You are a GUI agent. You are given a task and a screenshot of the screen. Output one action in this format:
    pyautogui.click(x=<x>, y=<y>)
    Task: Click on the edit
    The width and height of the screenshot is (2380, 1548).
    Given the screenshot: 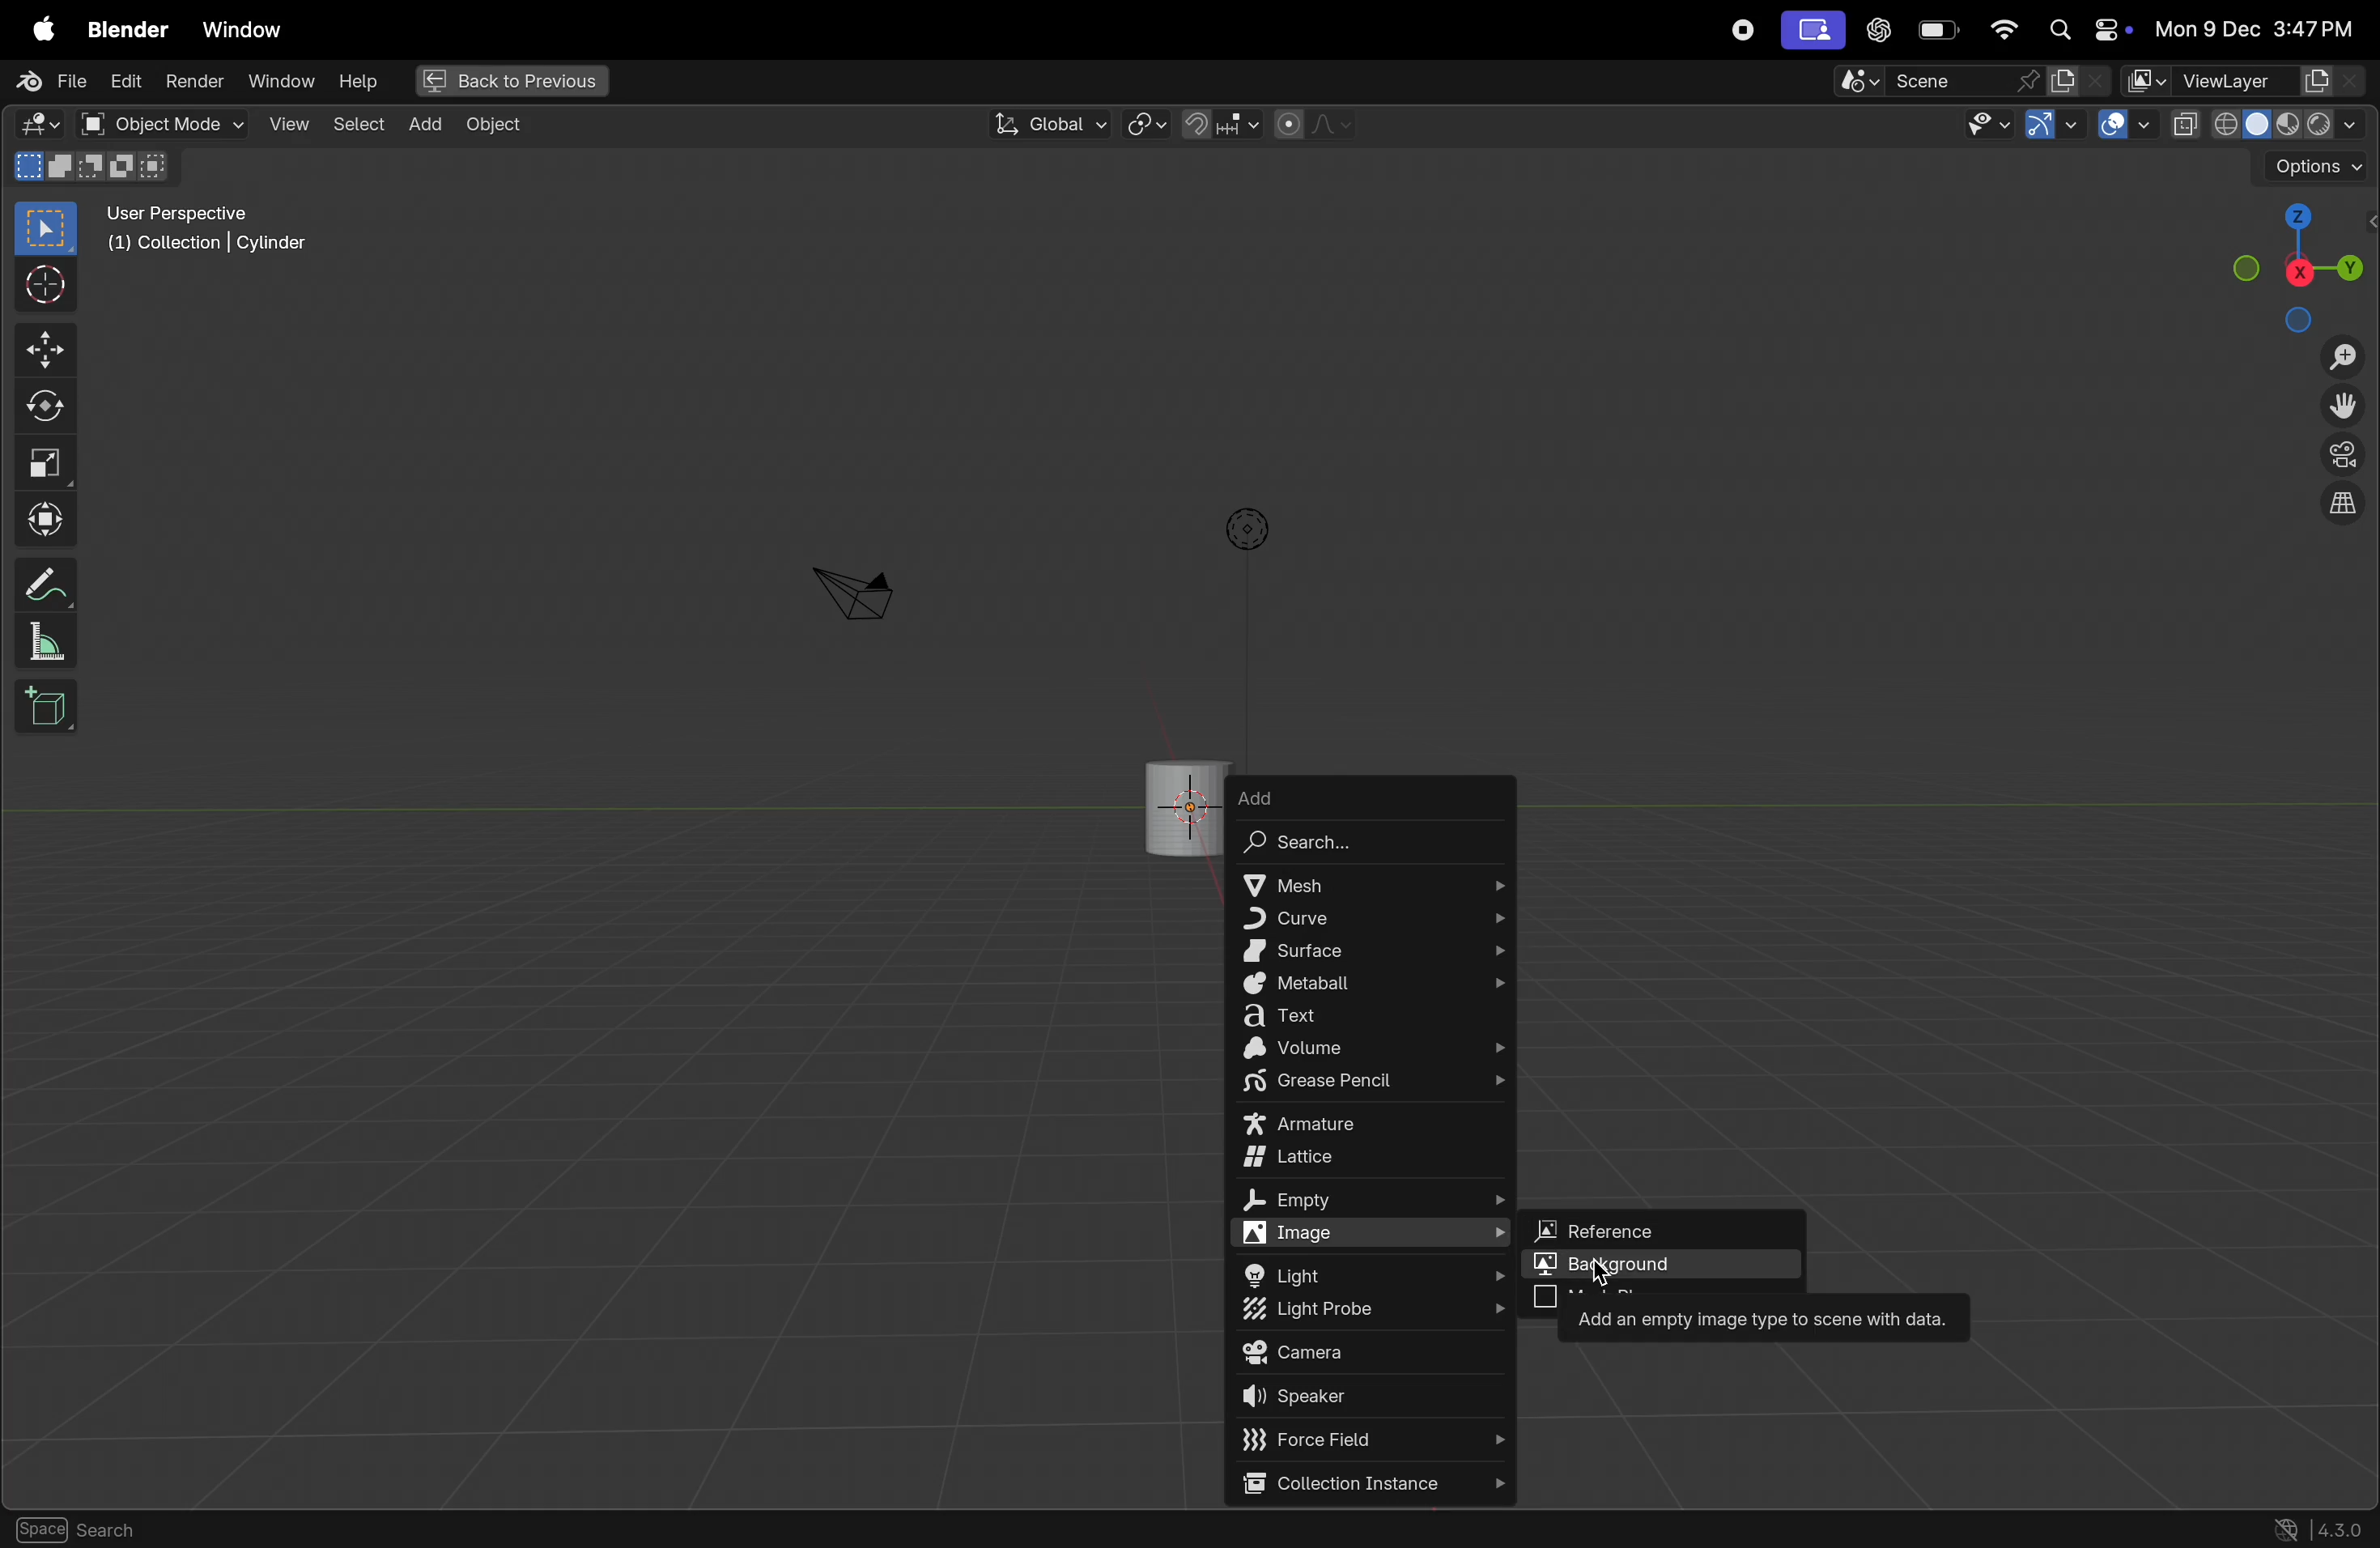 What is the action you would take?
    pyautogui.click(x=127, y=83)
    